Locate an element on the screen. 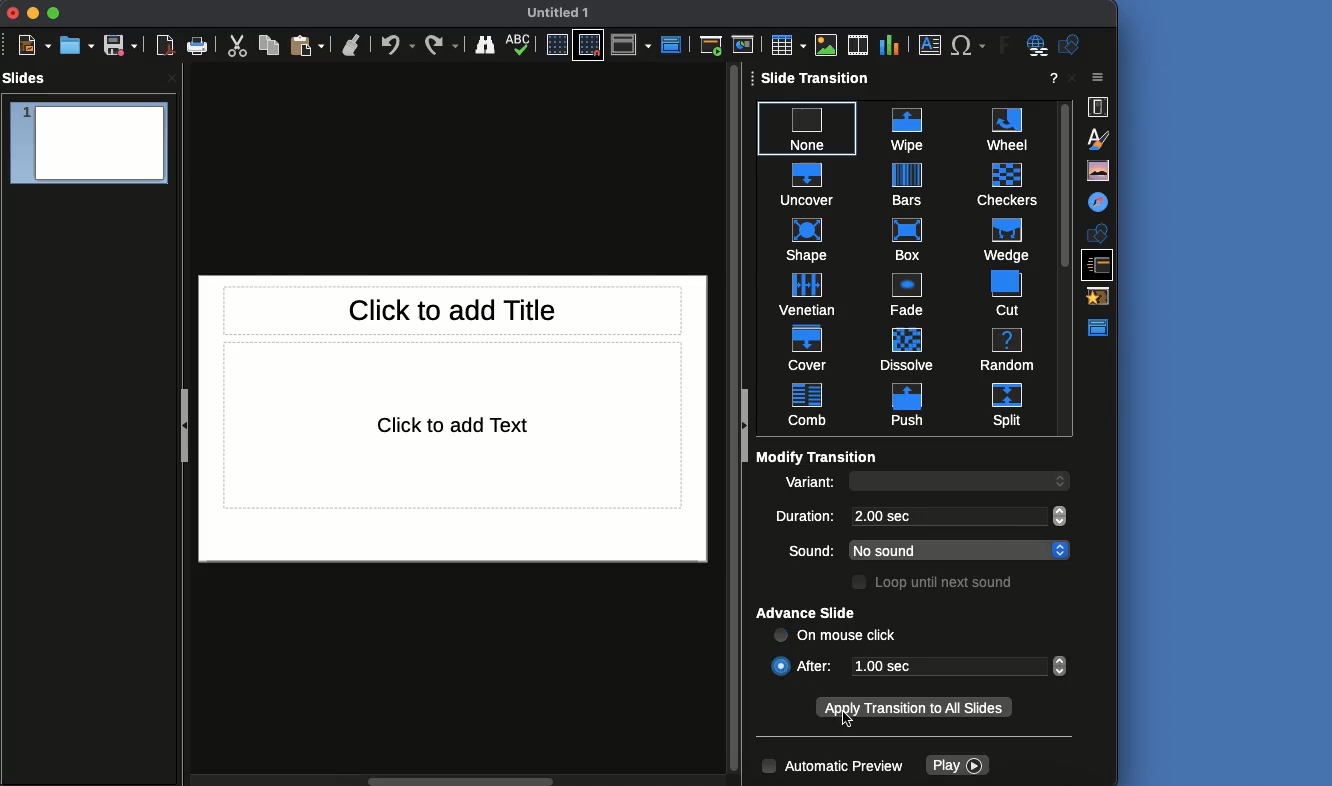 This screenshot has width=1332, height=786. scroll is located at coordinates (1062, 550).